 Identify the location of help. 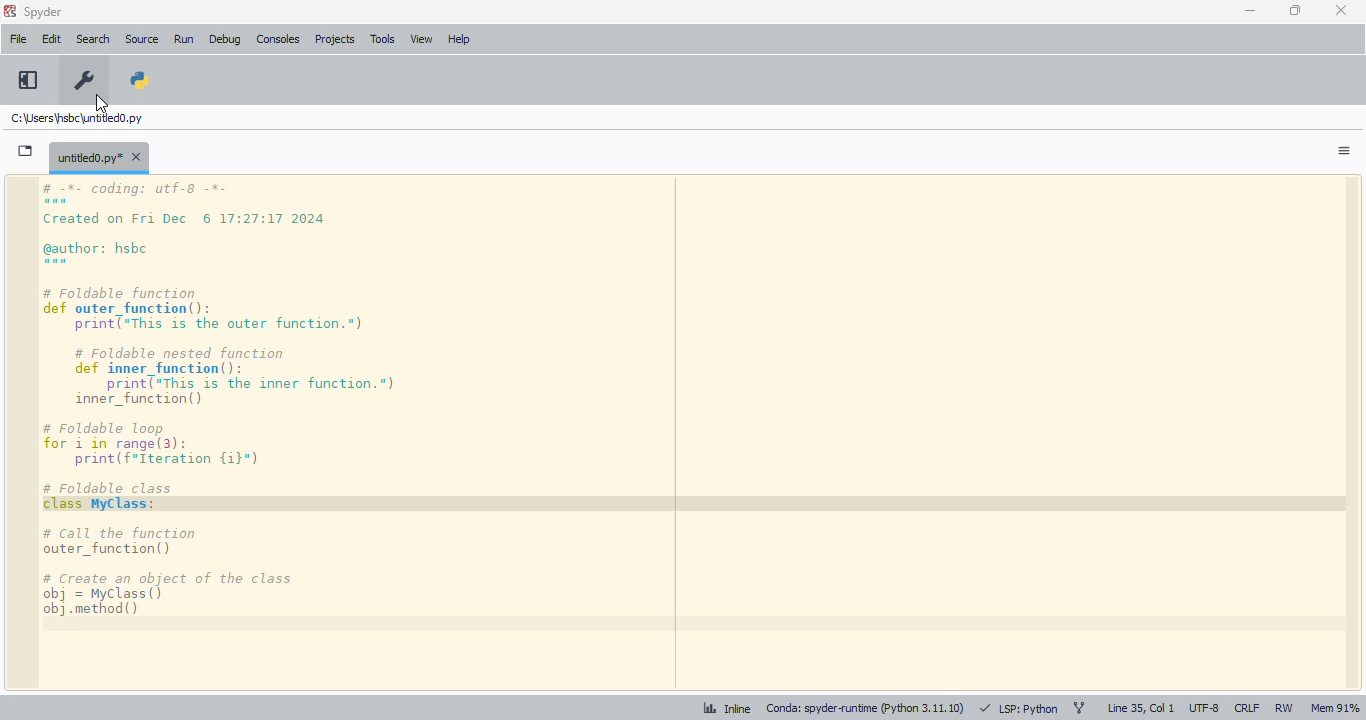
(459, 39).